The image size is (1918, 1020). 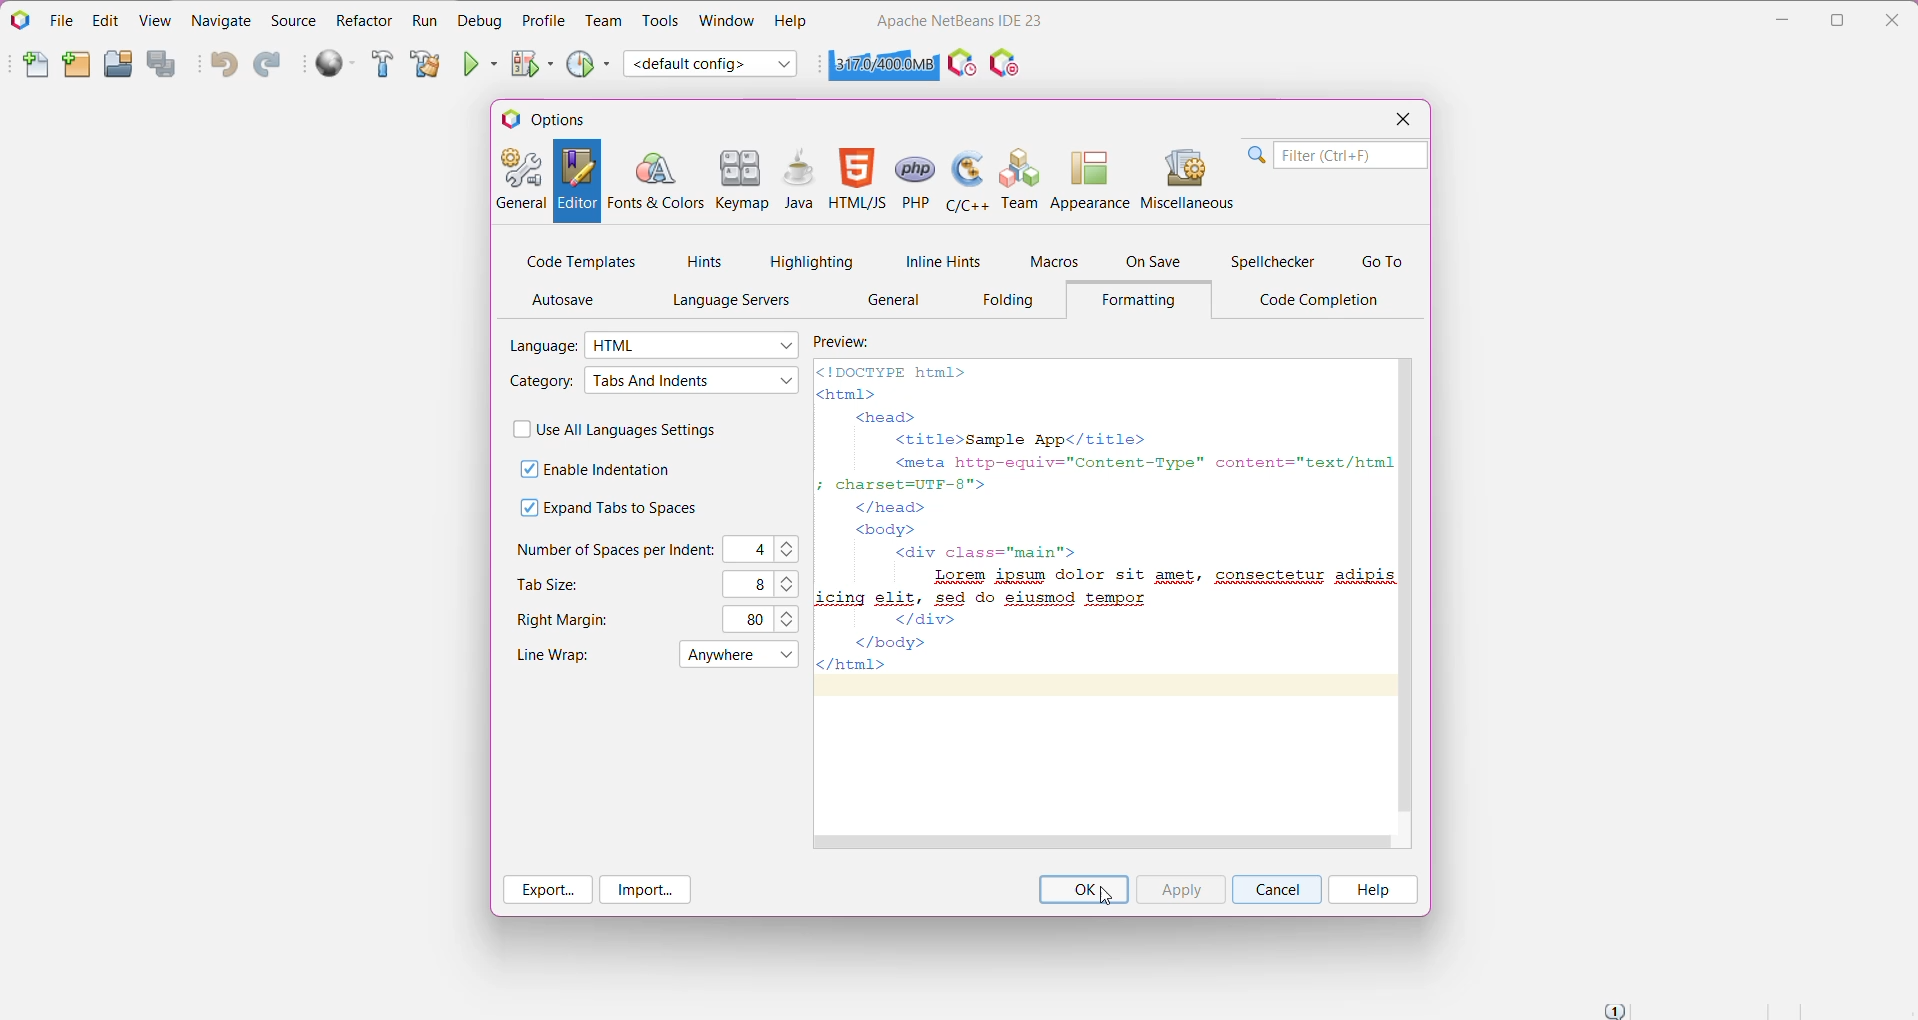 I want to click on Folding, so click(x=1010, y=300).